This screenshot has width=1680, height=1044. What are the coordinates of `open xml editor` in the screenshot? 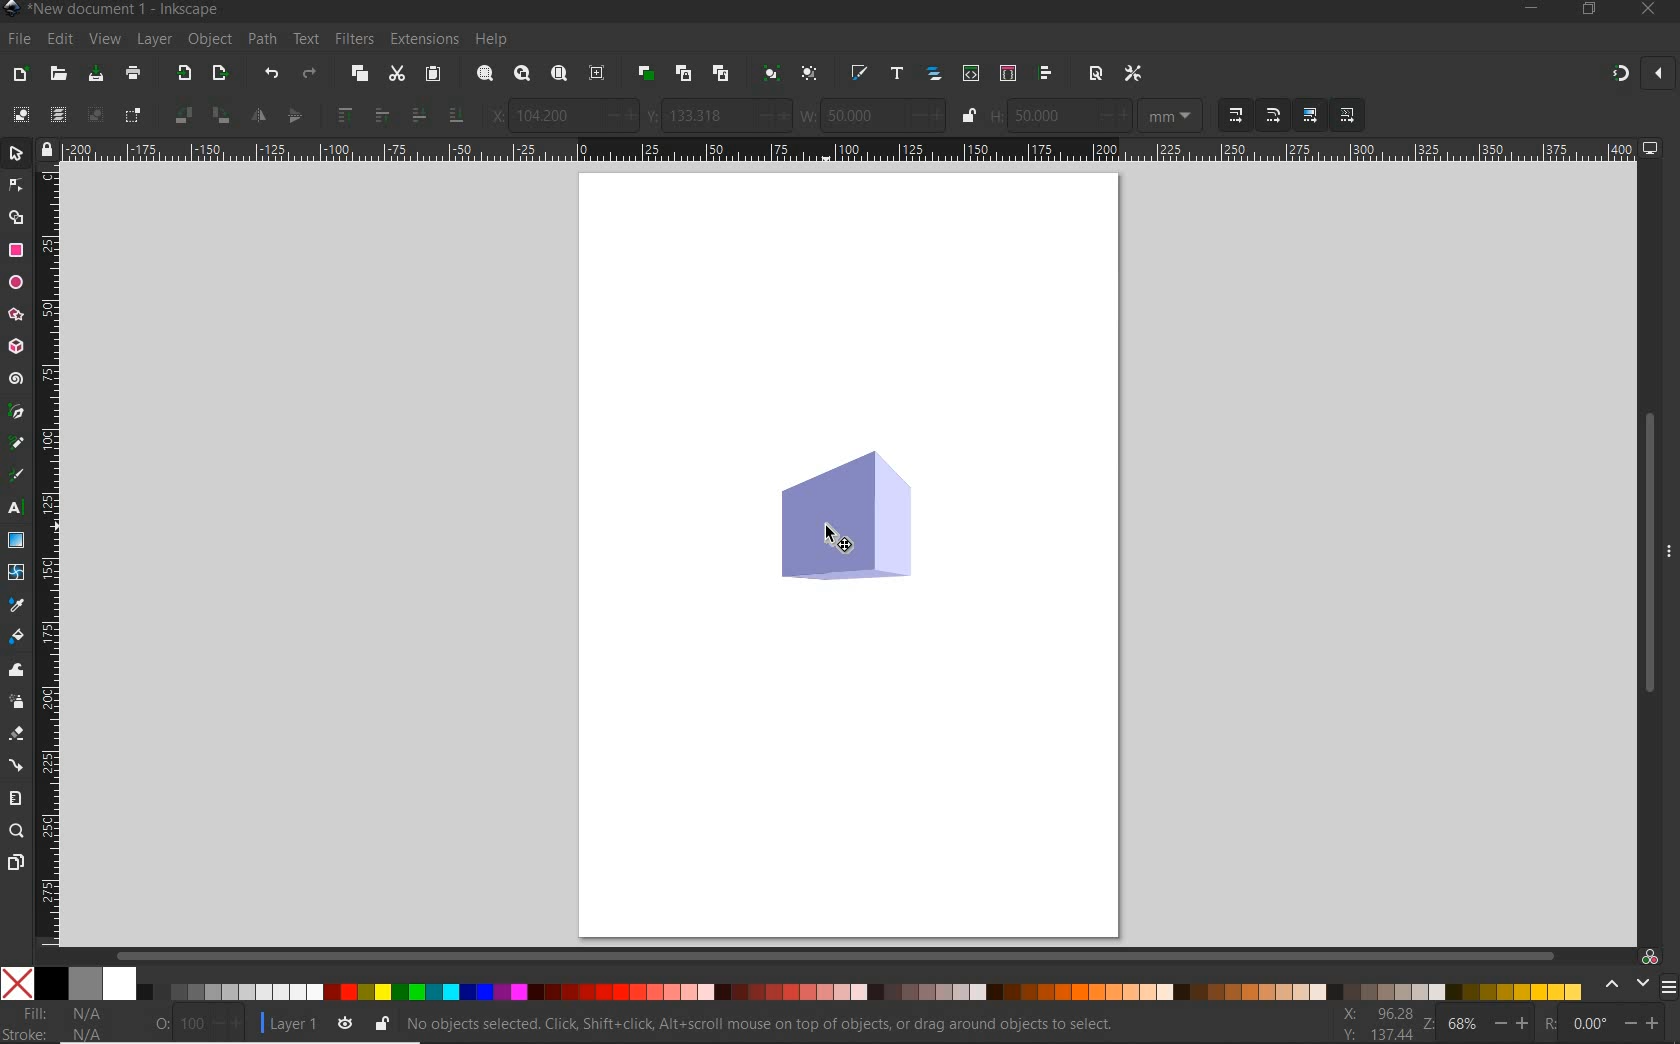 It's located at (970, 73).